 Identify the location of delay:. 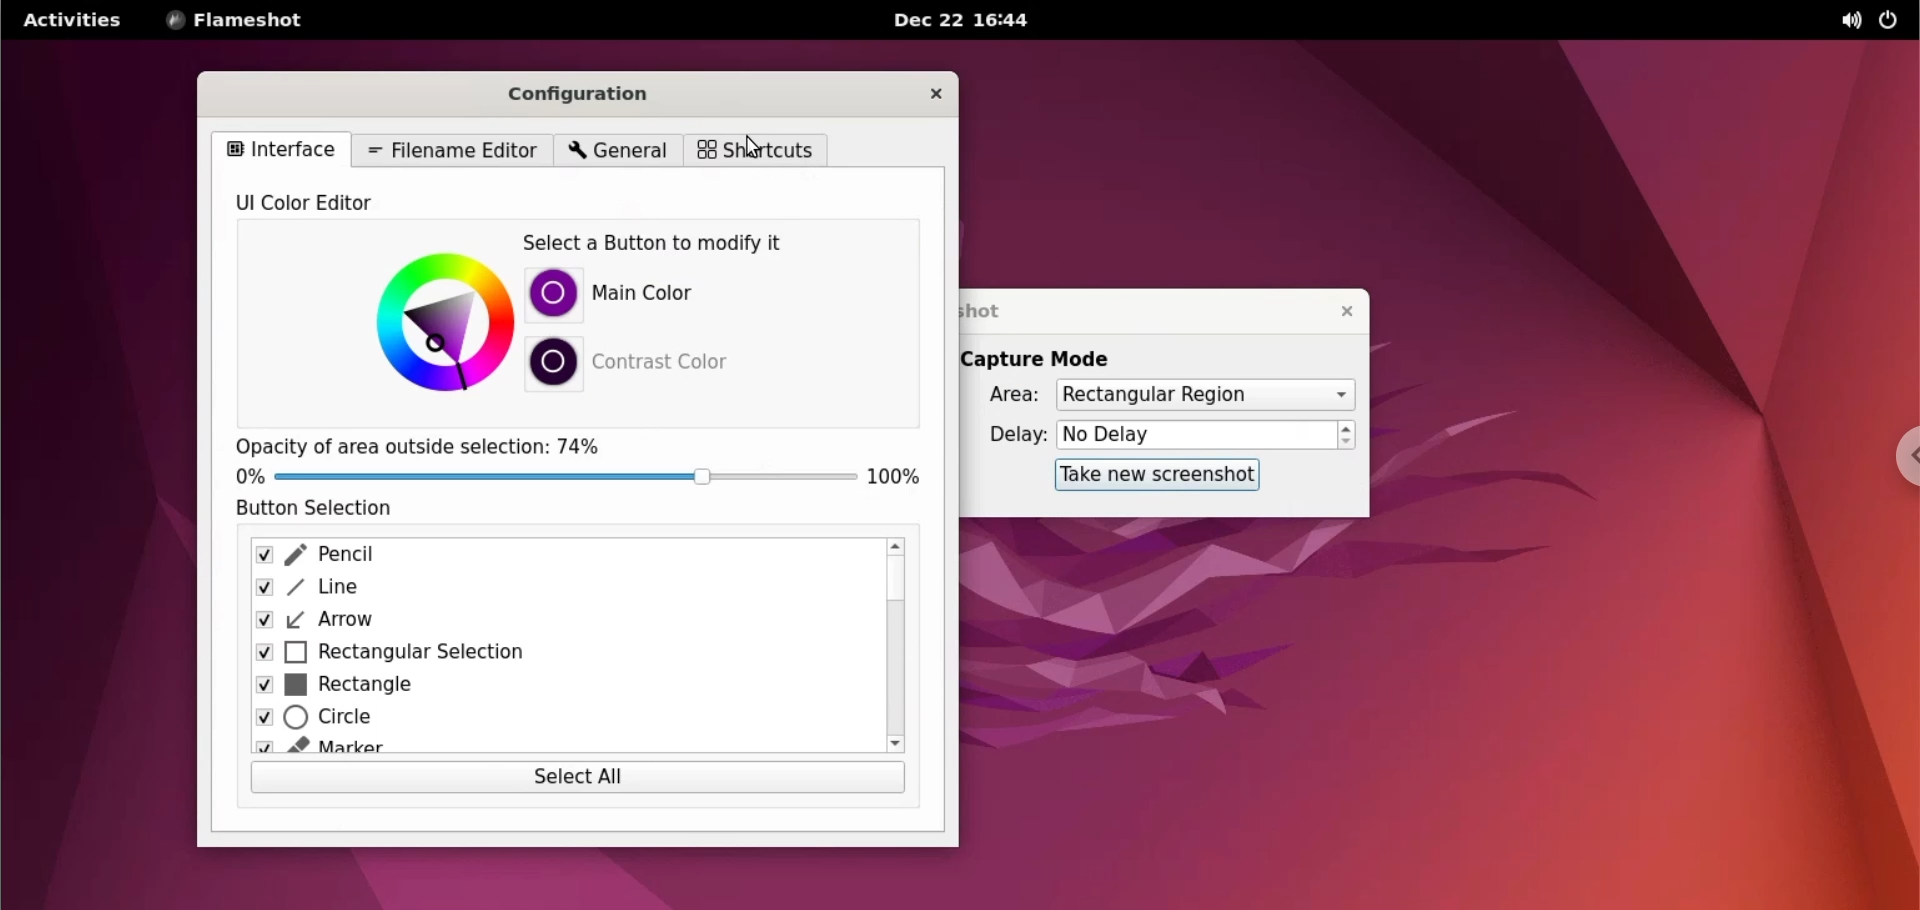
(1007, 434).